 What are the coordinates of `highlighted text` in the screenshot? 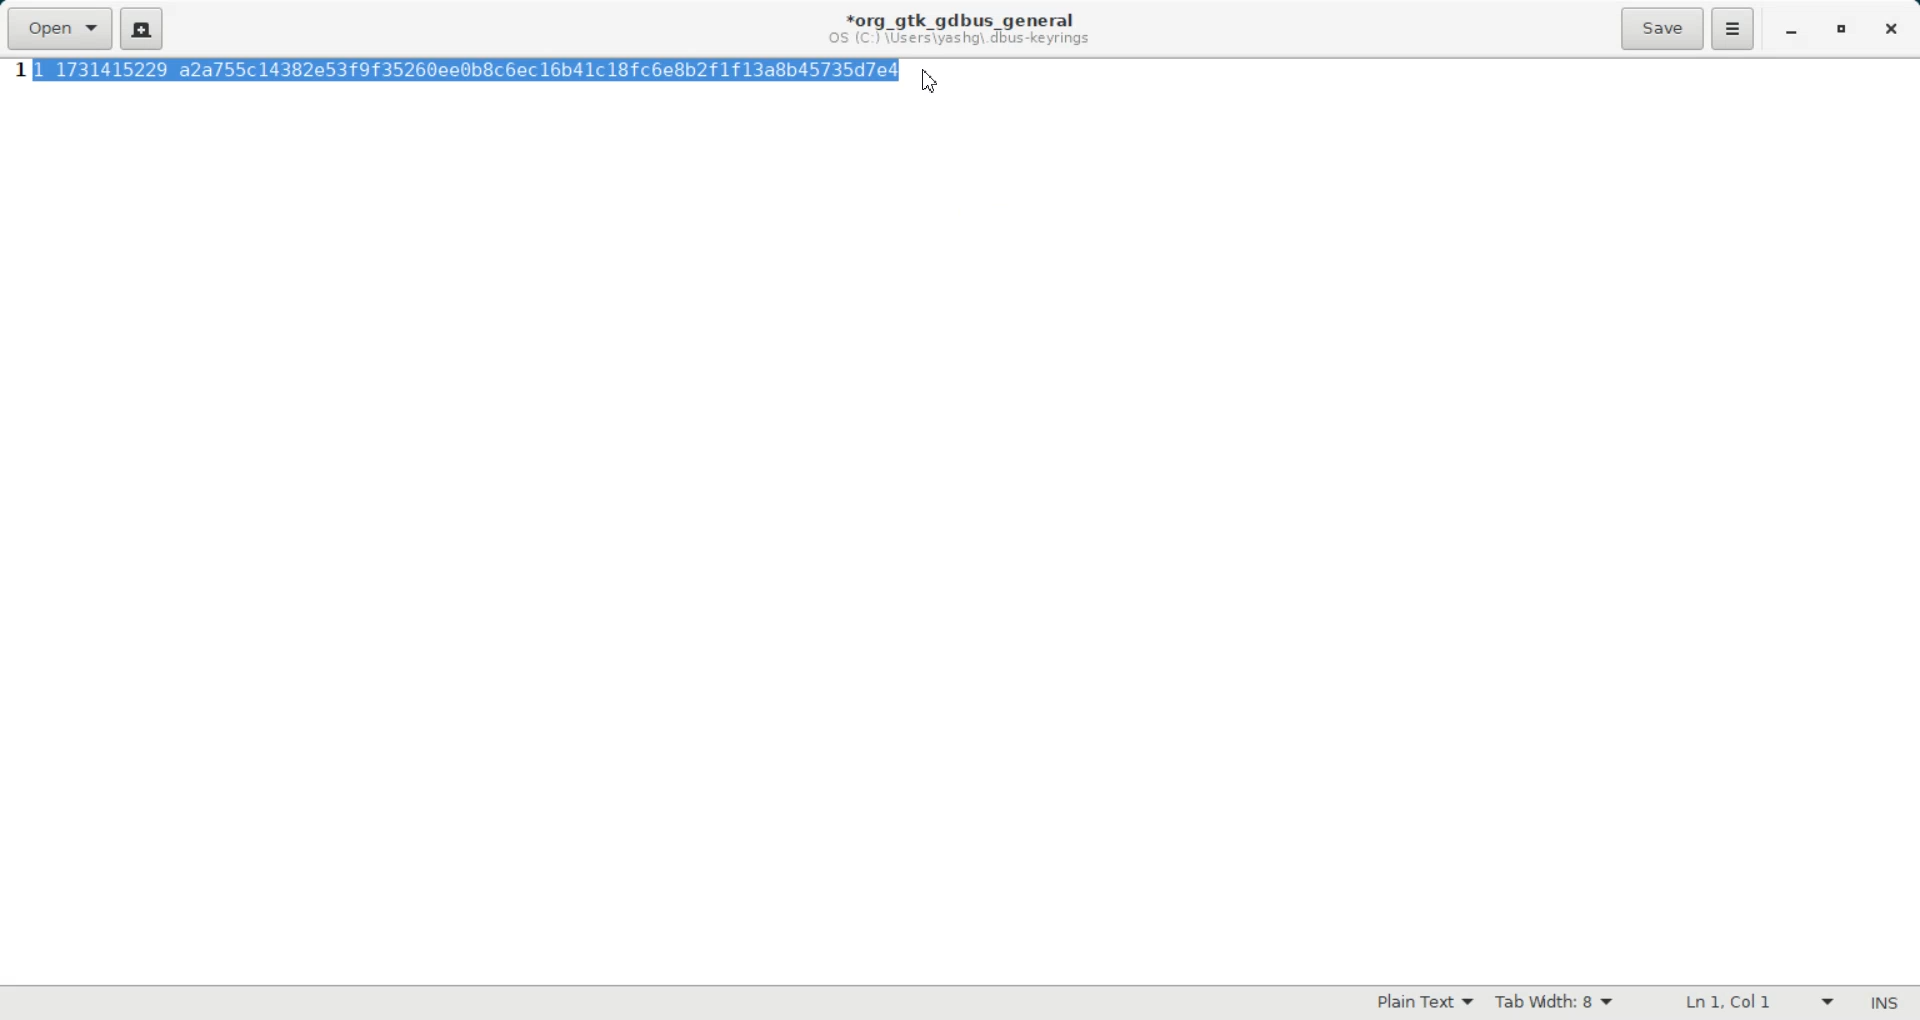 It's located at (467, 68).